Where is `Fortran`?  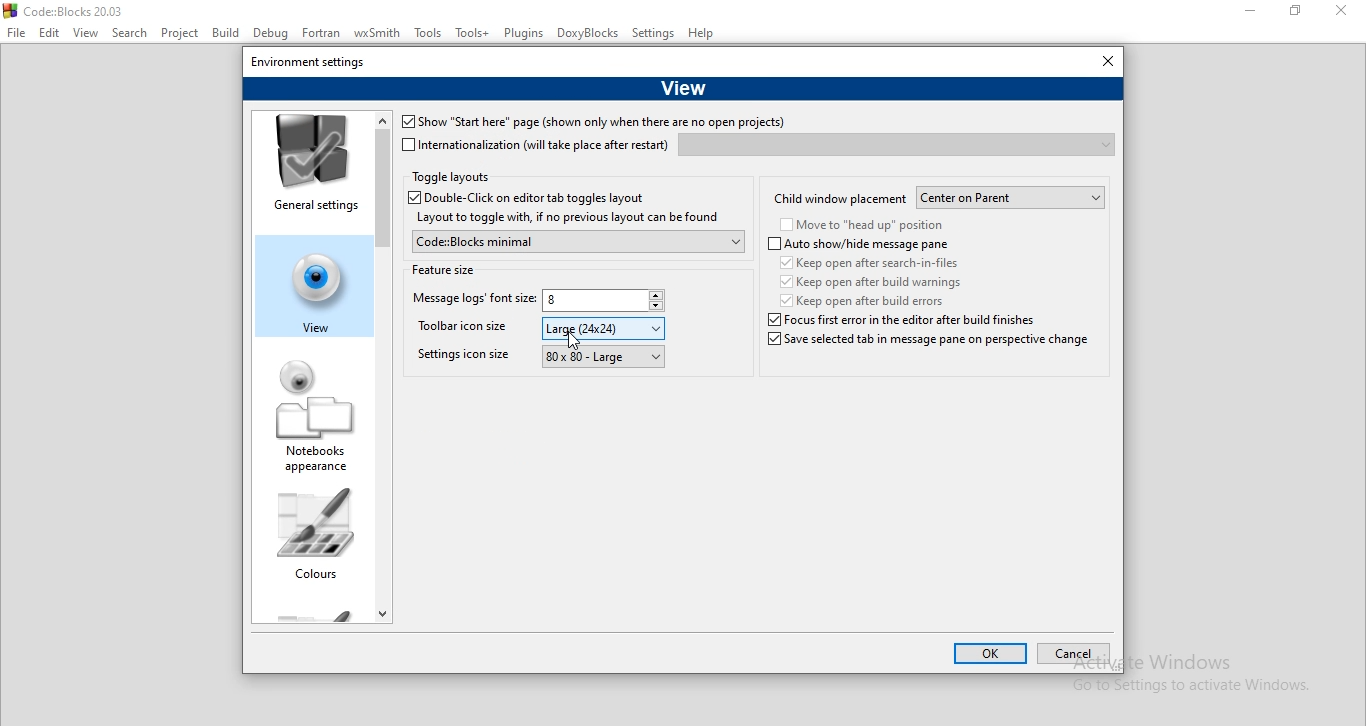
Fortran is located at coordinates (322, 33).